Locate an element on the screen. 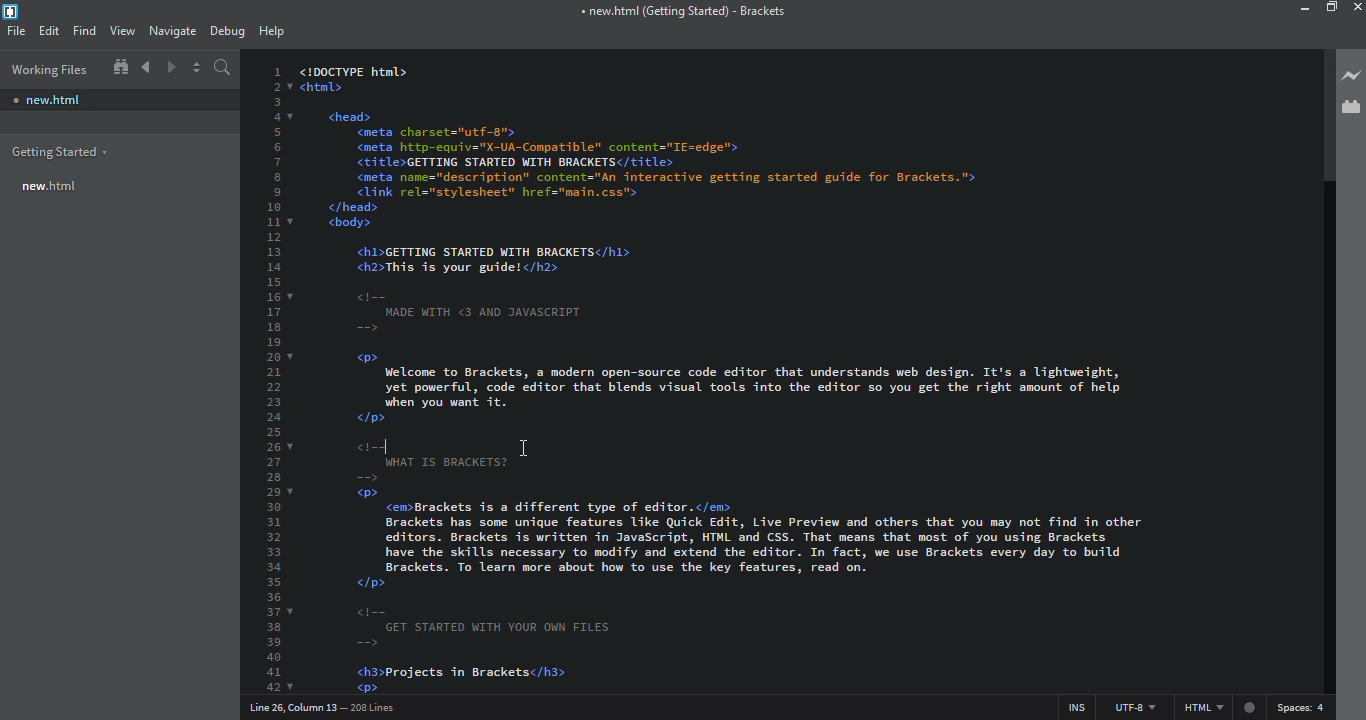 The width and height of the screenshot is (1366, 720). help is located at coordinates (273, 32).